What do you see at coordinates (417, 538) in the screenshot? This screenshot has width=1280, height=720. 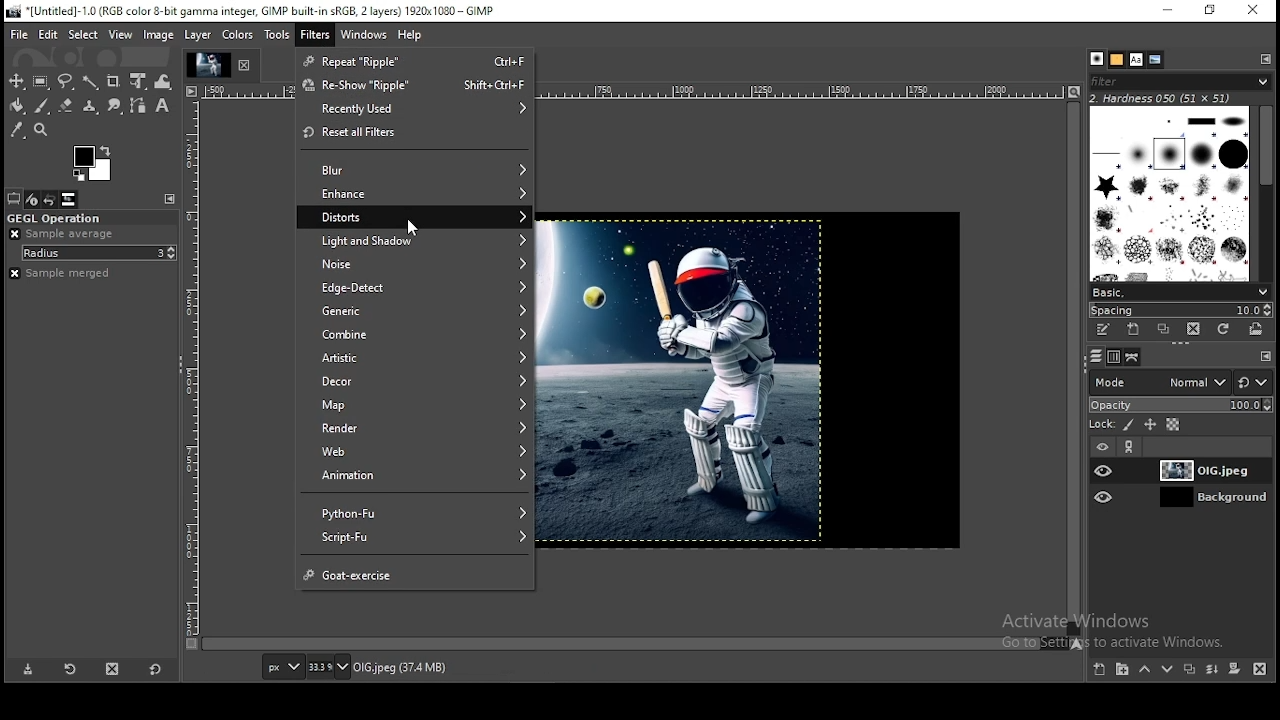 I see `script fu` at bounding box center [417, 538].